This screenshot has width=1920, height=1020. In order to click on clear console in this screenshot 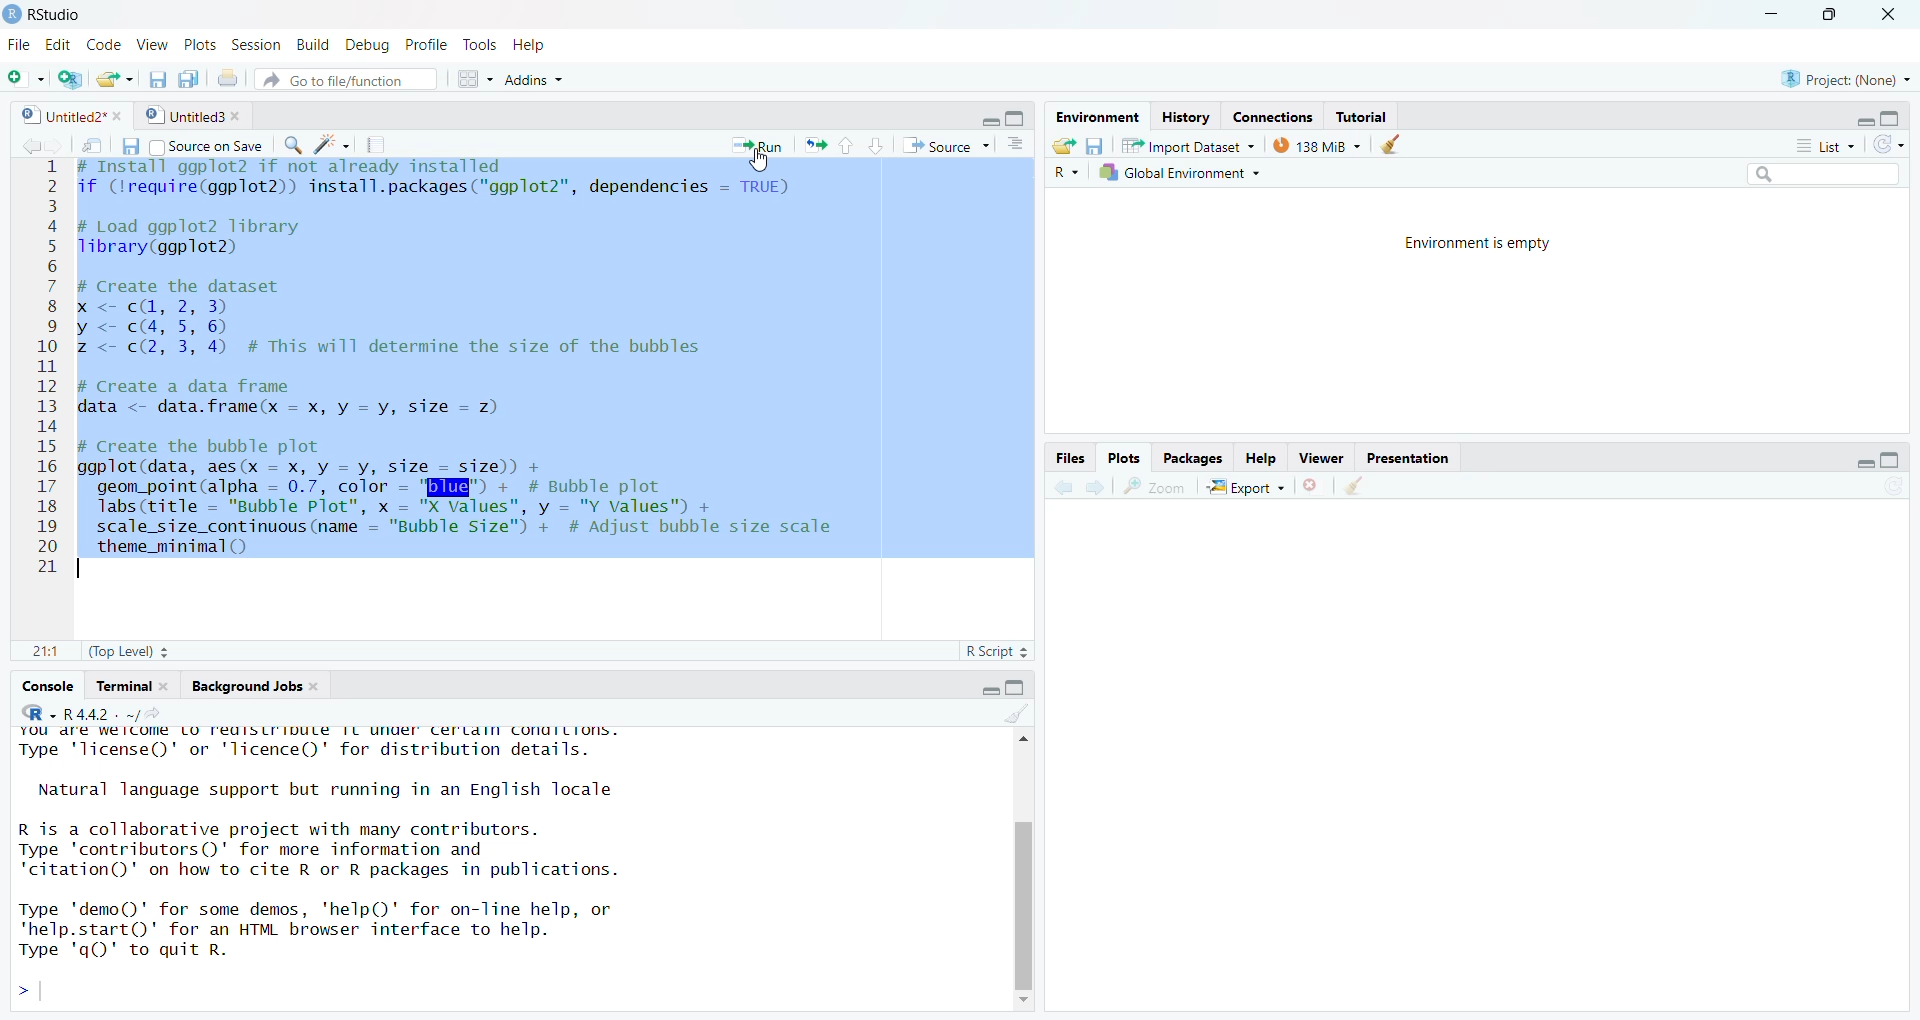, I will do `click(1004, 714)`.